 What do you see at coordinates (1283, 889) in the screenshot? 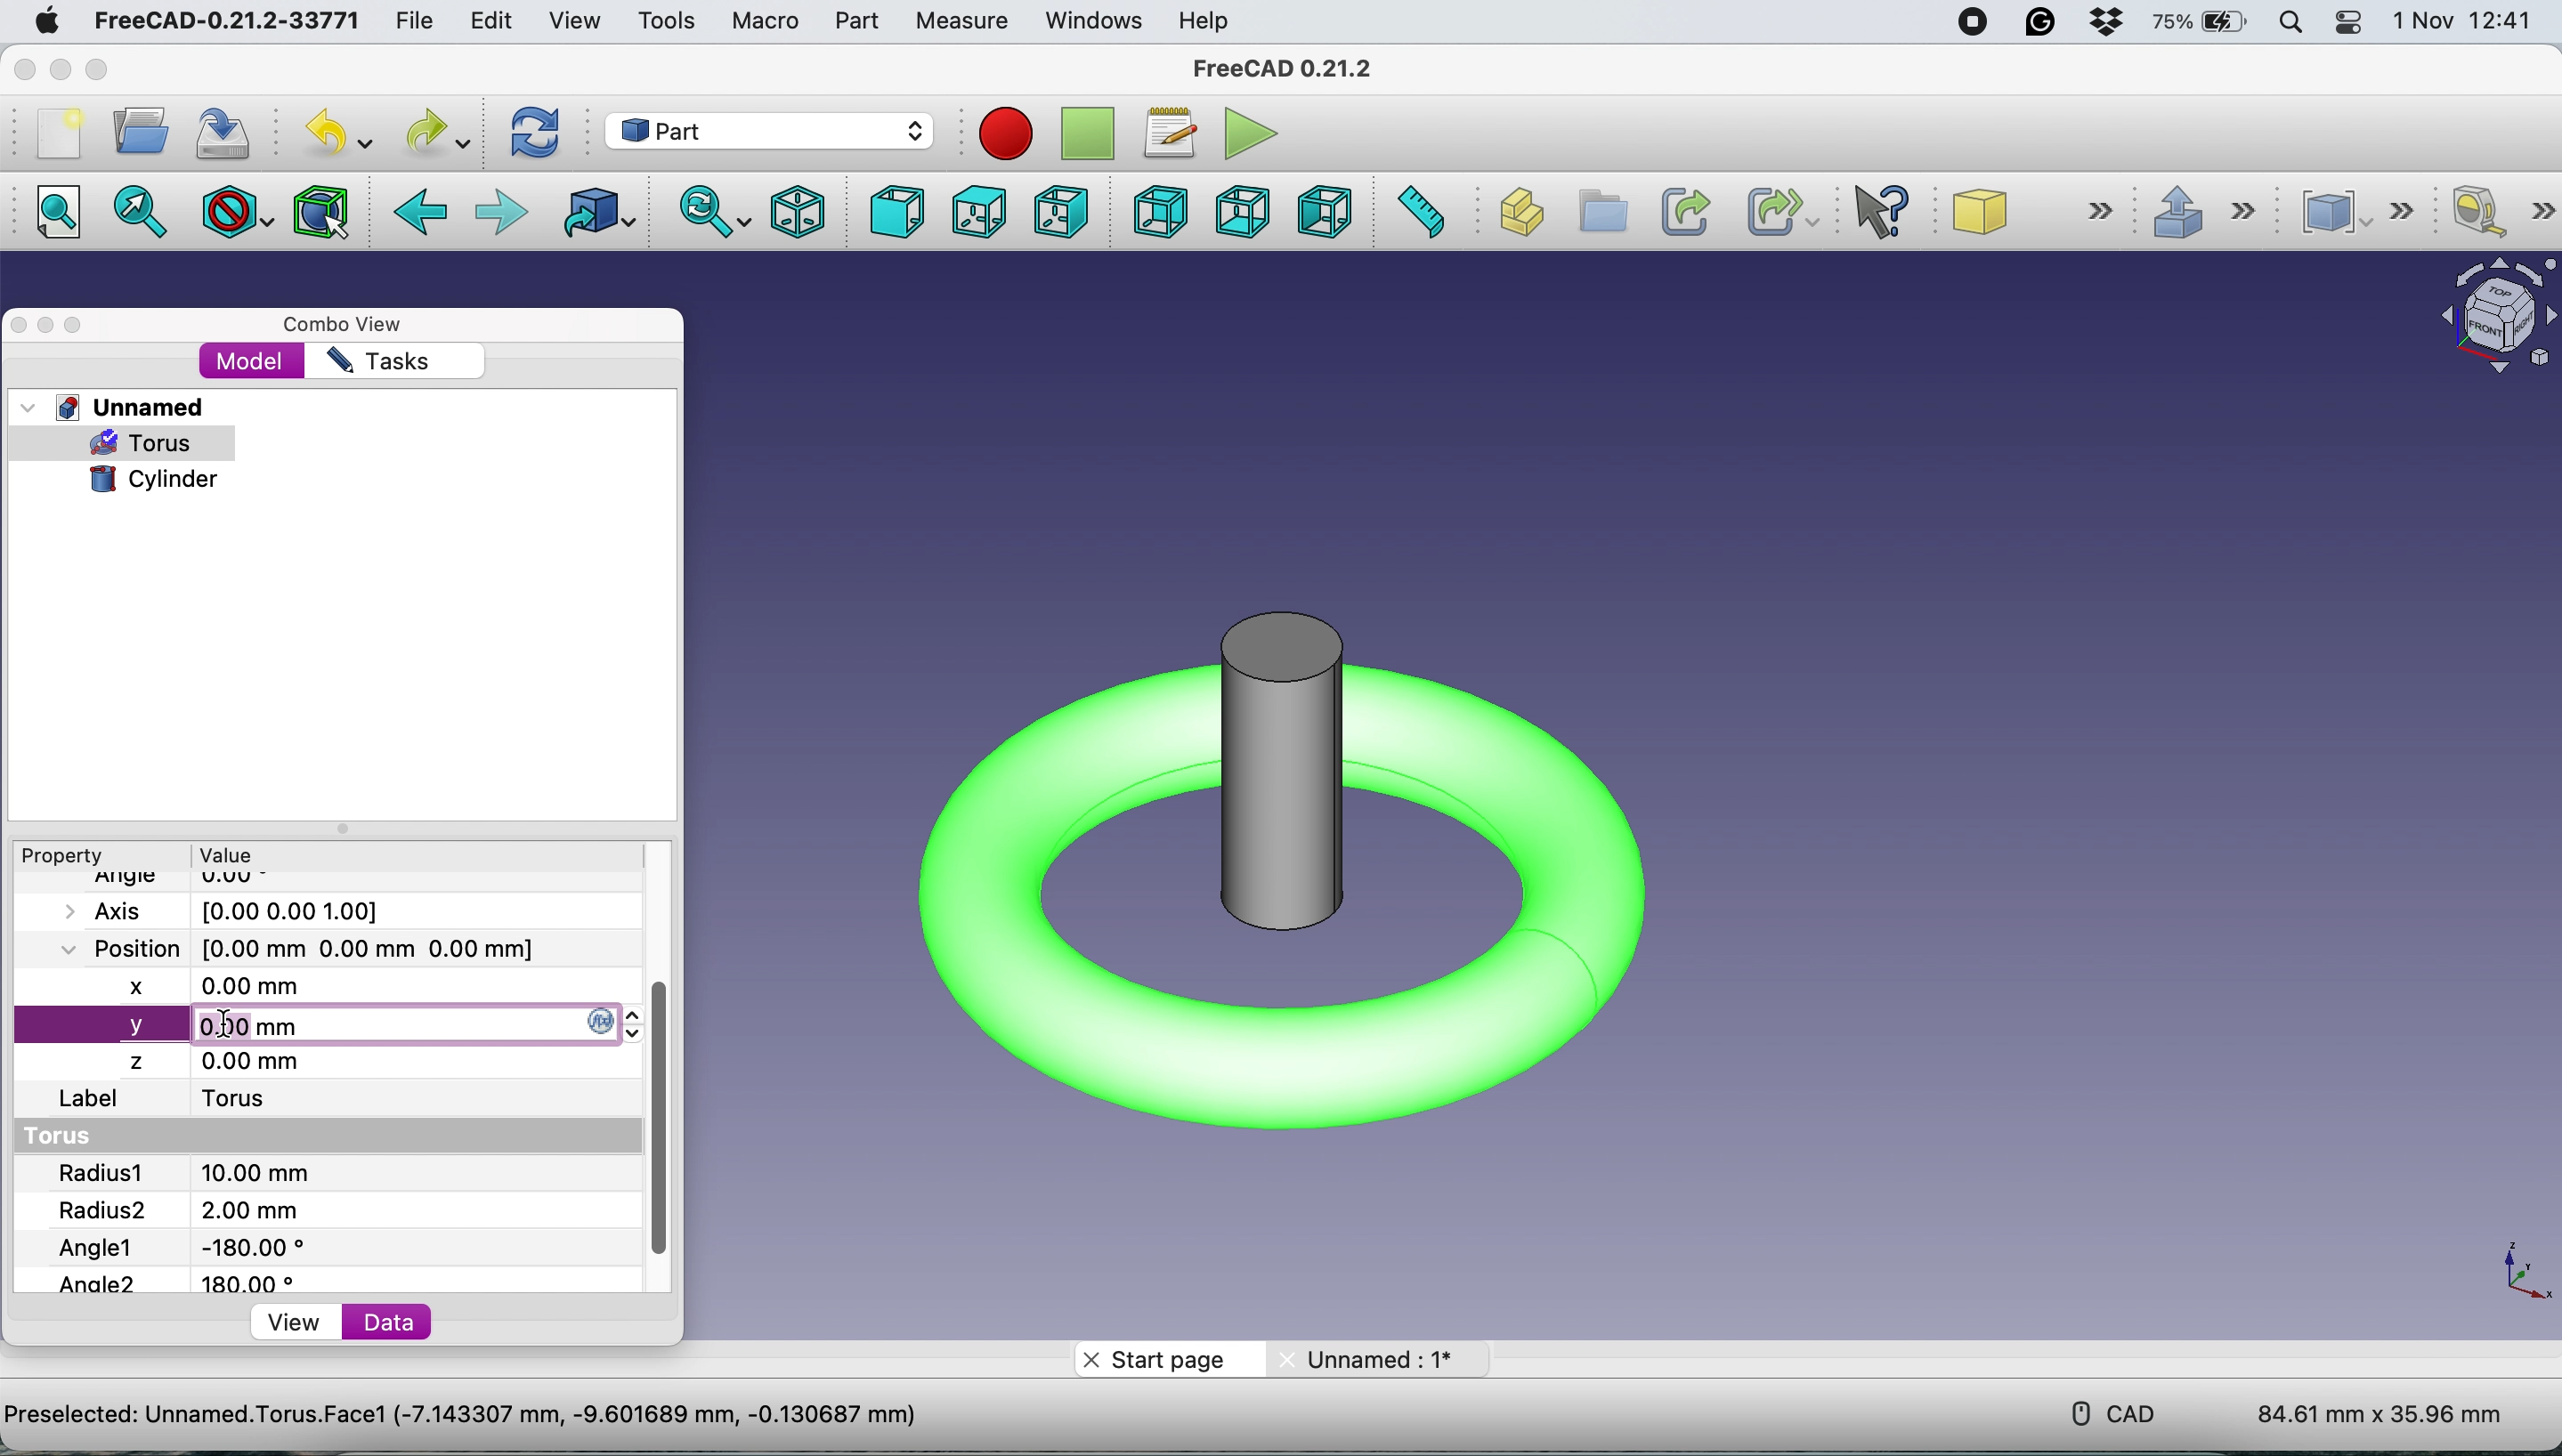
I see `Cylinder inside torus` at bounding box center [1283, 889].